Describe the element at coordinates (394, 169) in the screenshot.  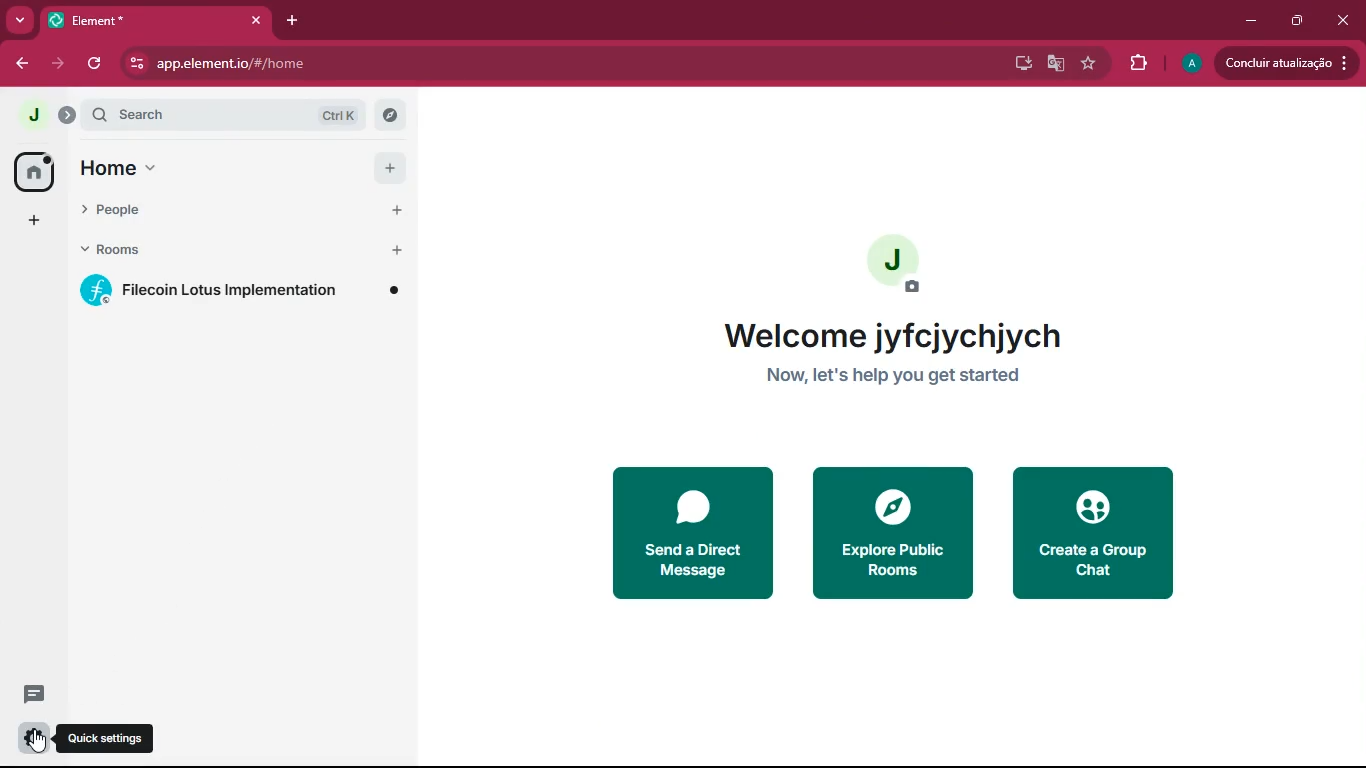
I see `Add` at that location.